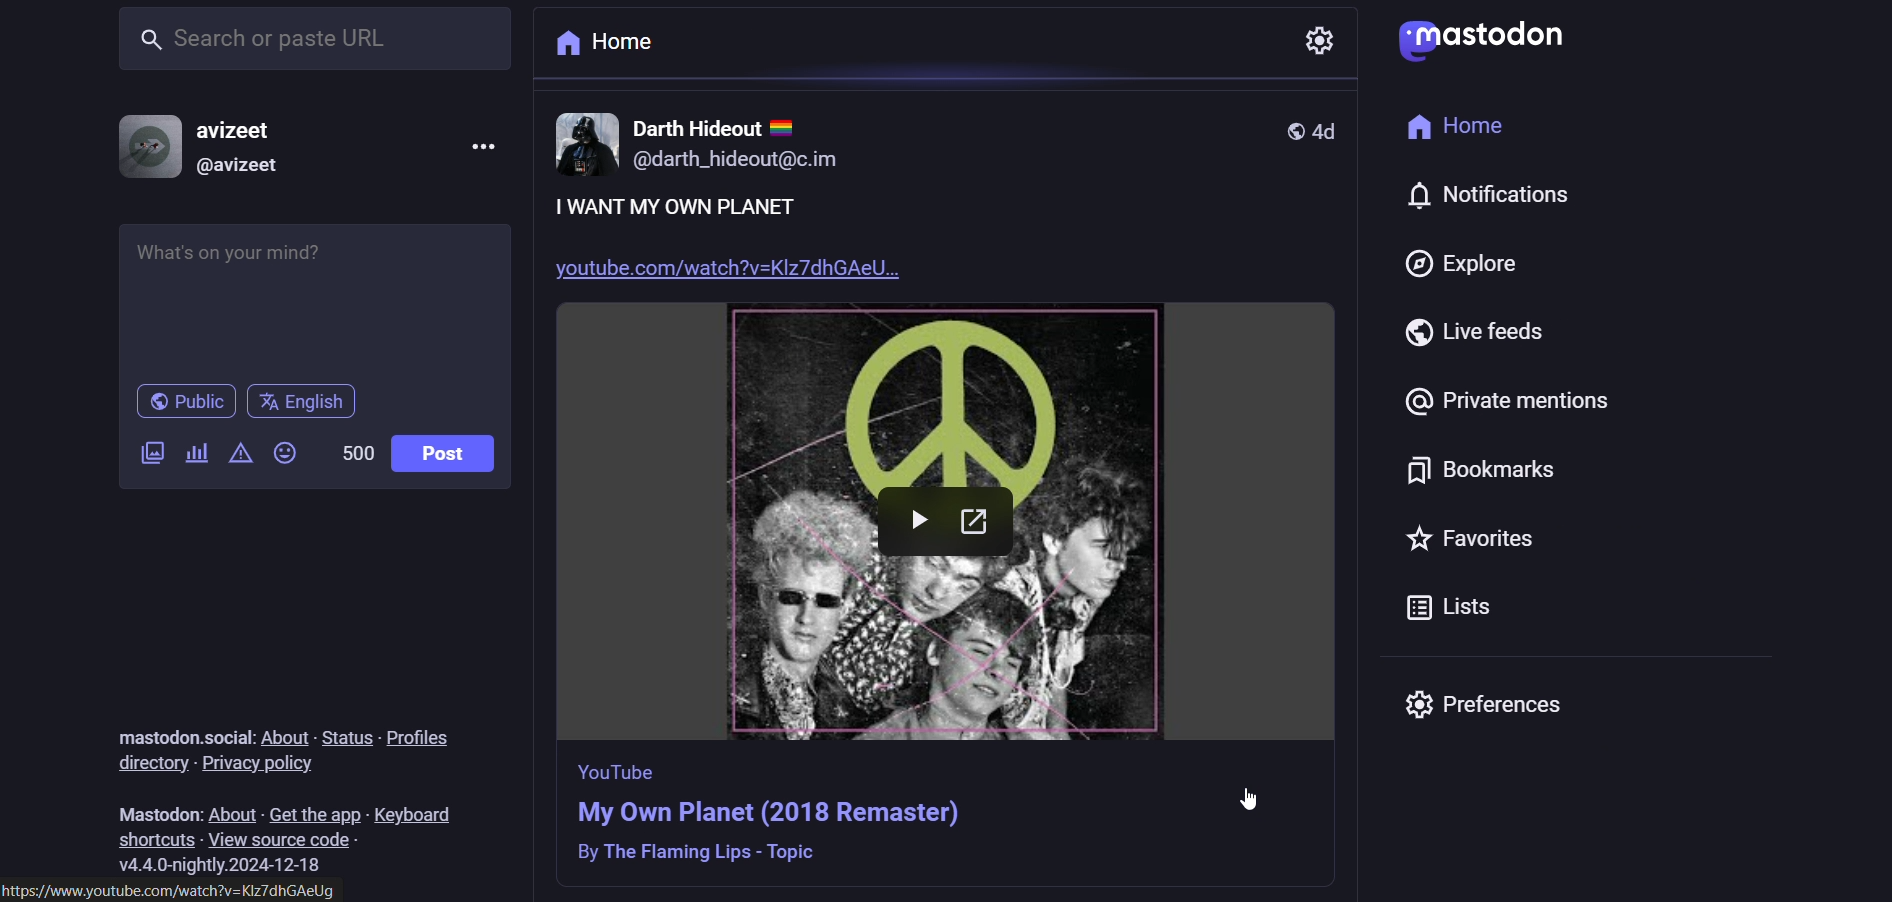  Describe the element at coordinates (1314, 41) in the screenshot. I see `settings` at that location.